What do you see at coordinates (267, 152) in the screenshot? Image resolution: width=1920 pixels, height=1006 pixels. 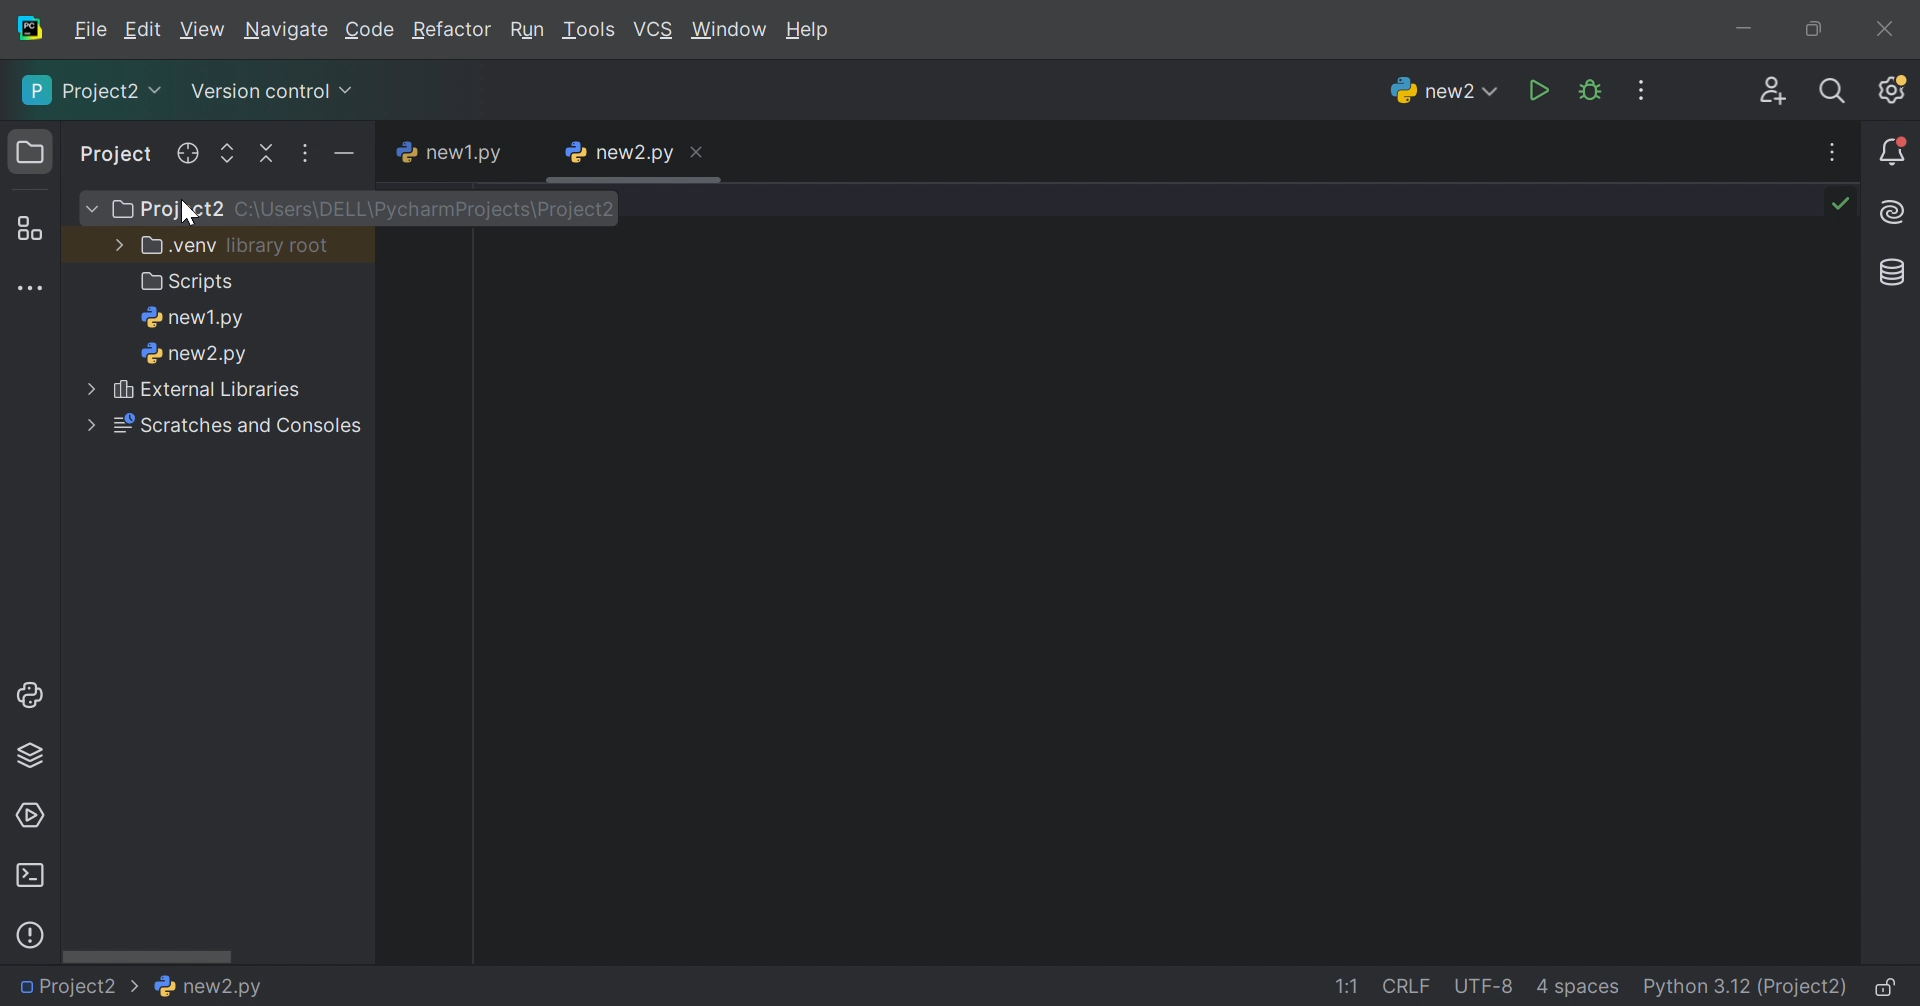 I see `Collapse all` at bounding box center [267, 152].